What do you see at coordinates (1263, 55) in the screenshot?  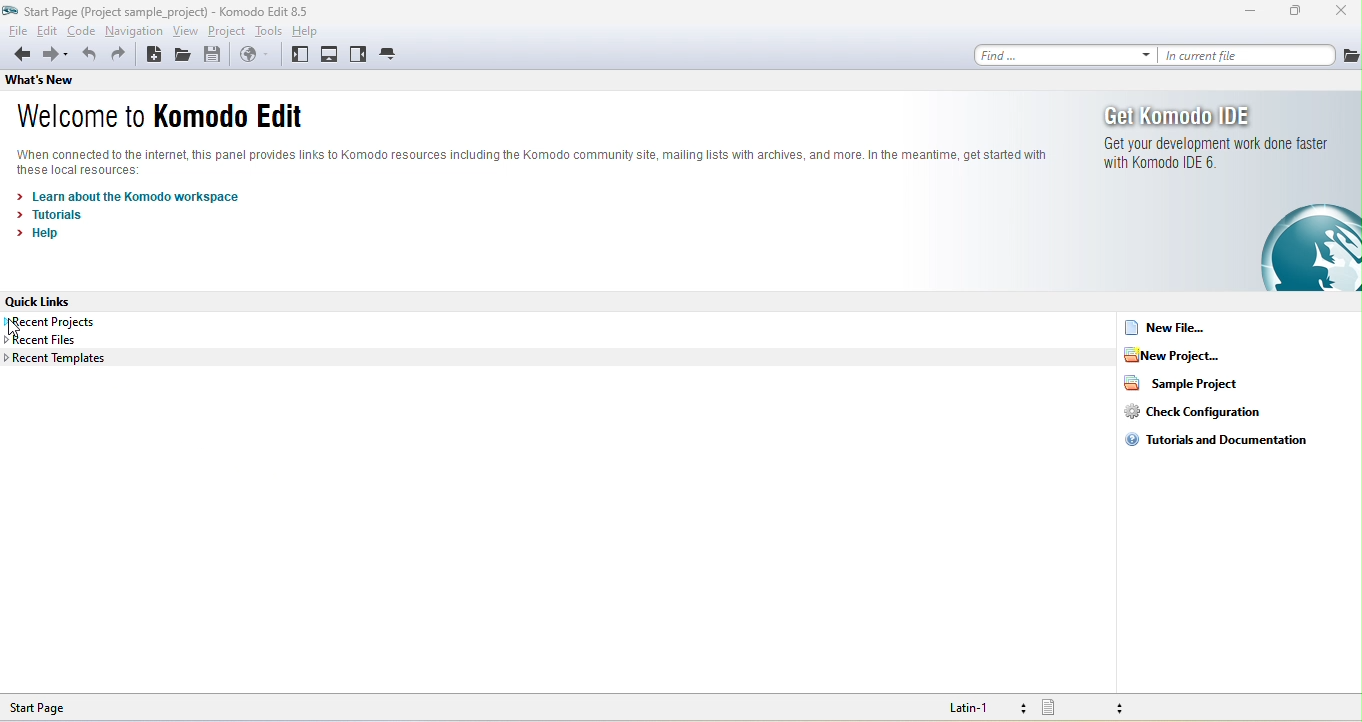 I see `in current file` at bounding box center [1263, 55].